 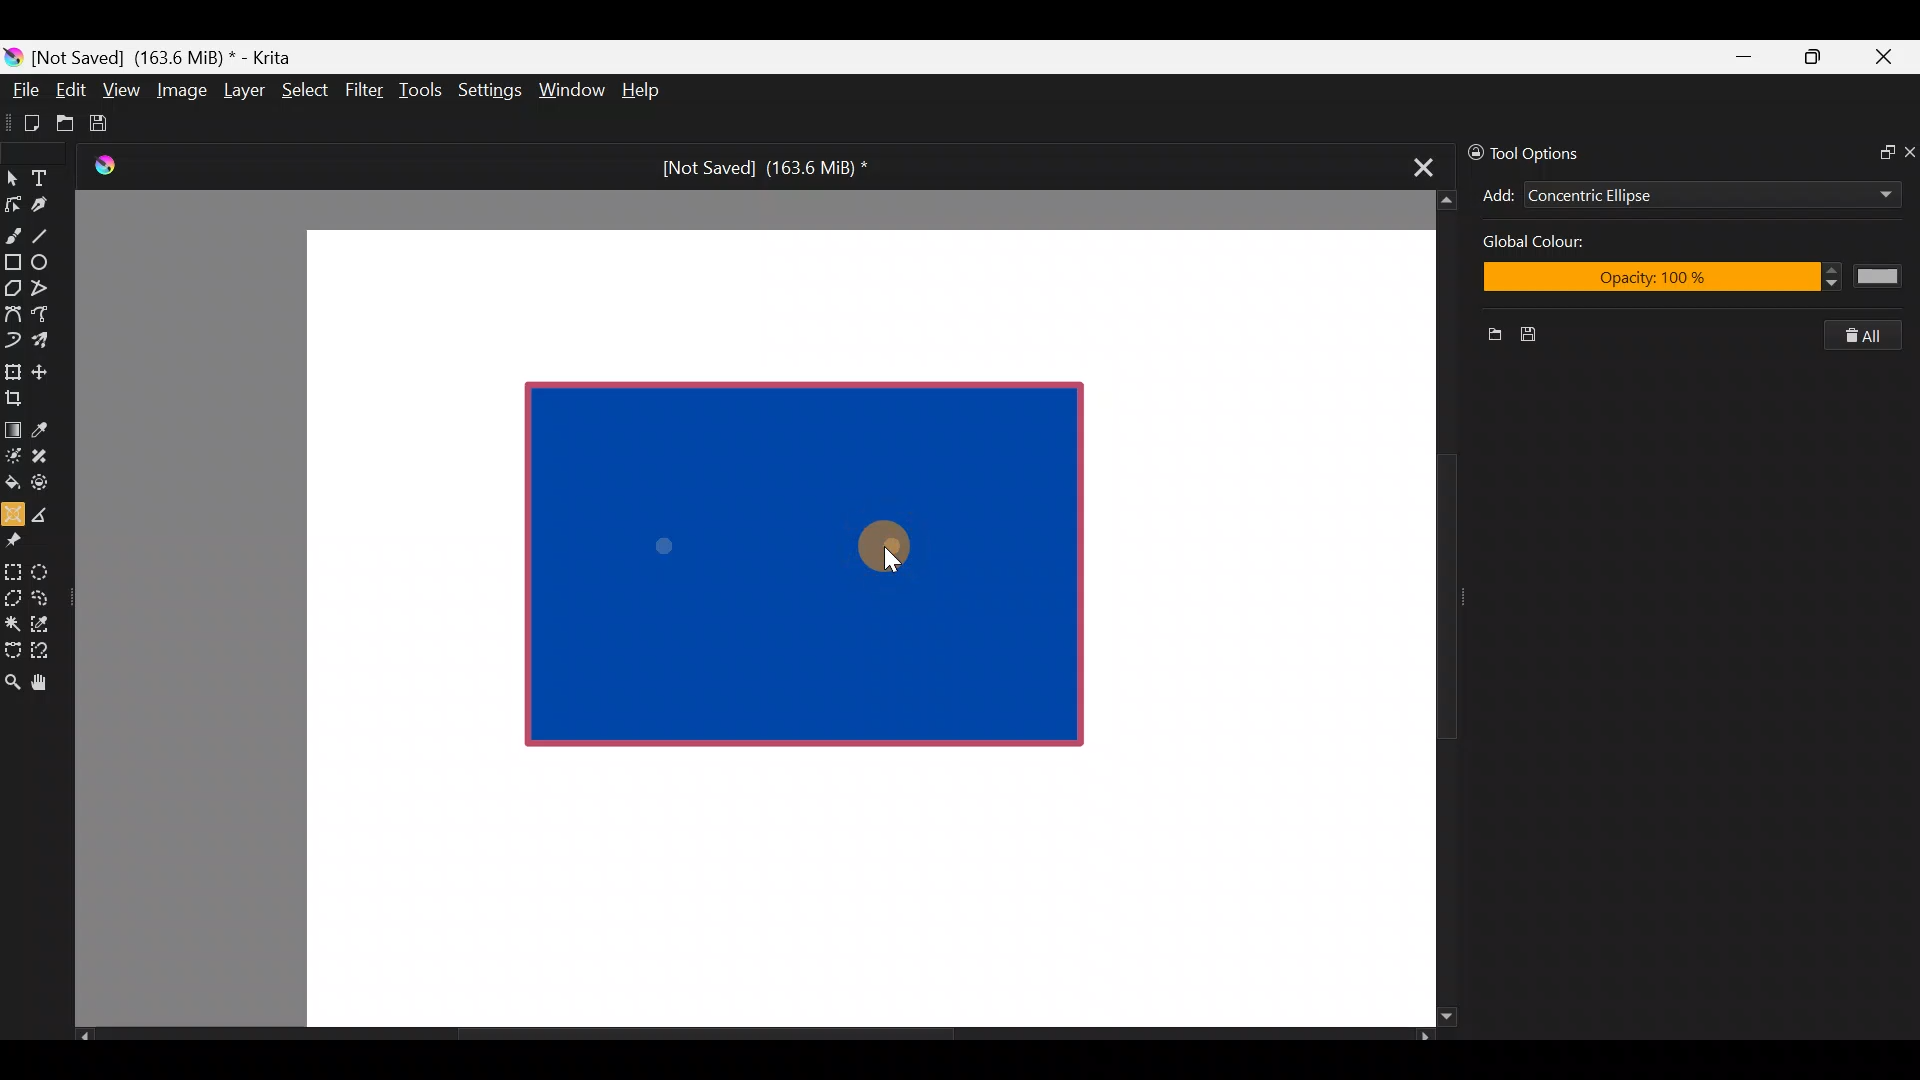 What do you see at coordinates (181, 90) in the screenshot?
I see `Image` at bounding box center [181, 90].